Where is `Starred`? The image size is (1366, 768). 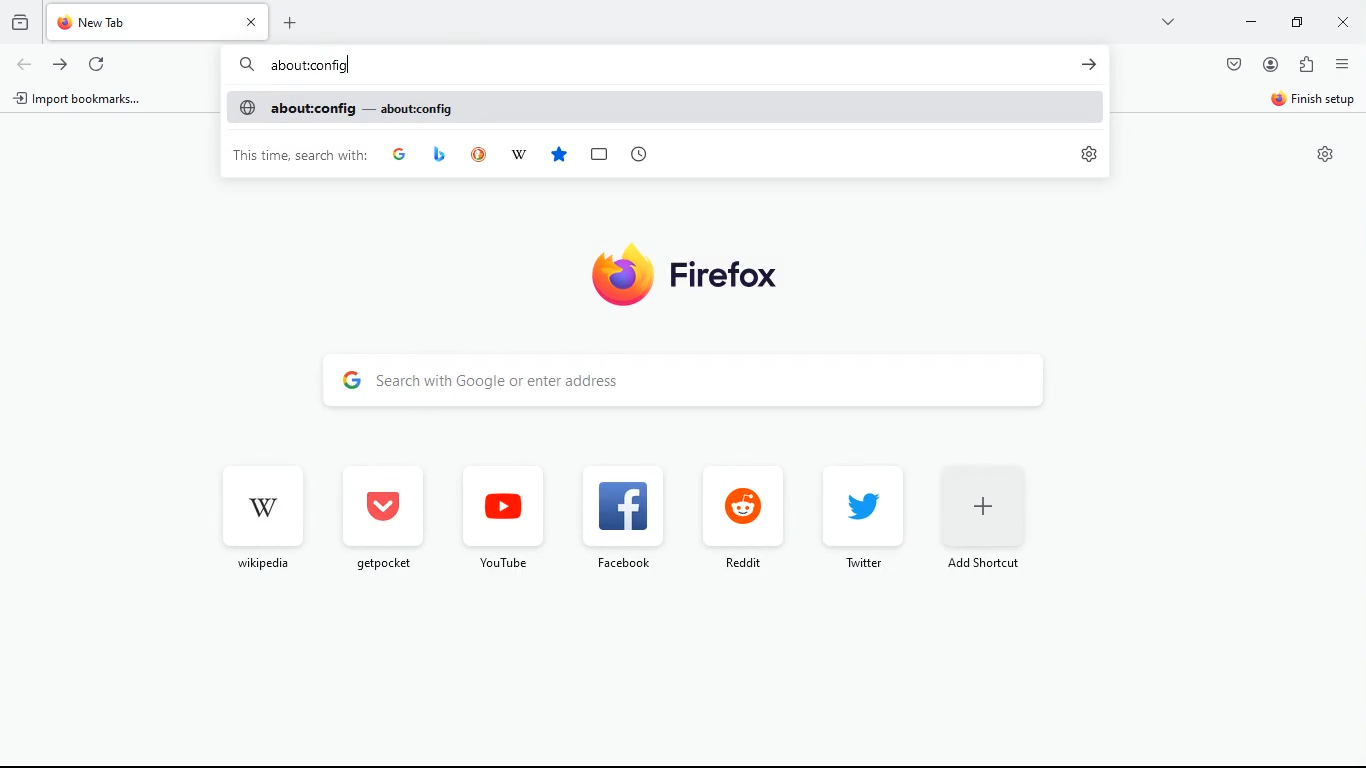 Starred is located at coordinates (559, 155).